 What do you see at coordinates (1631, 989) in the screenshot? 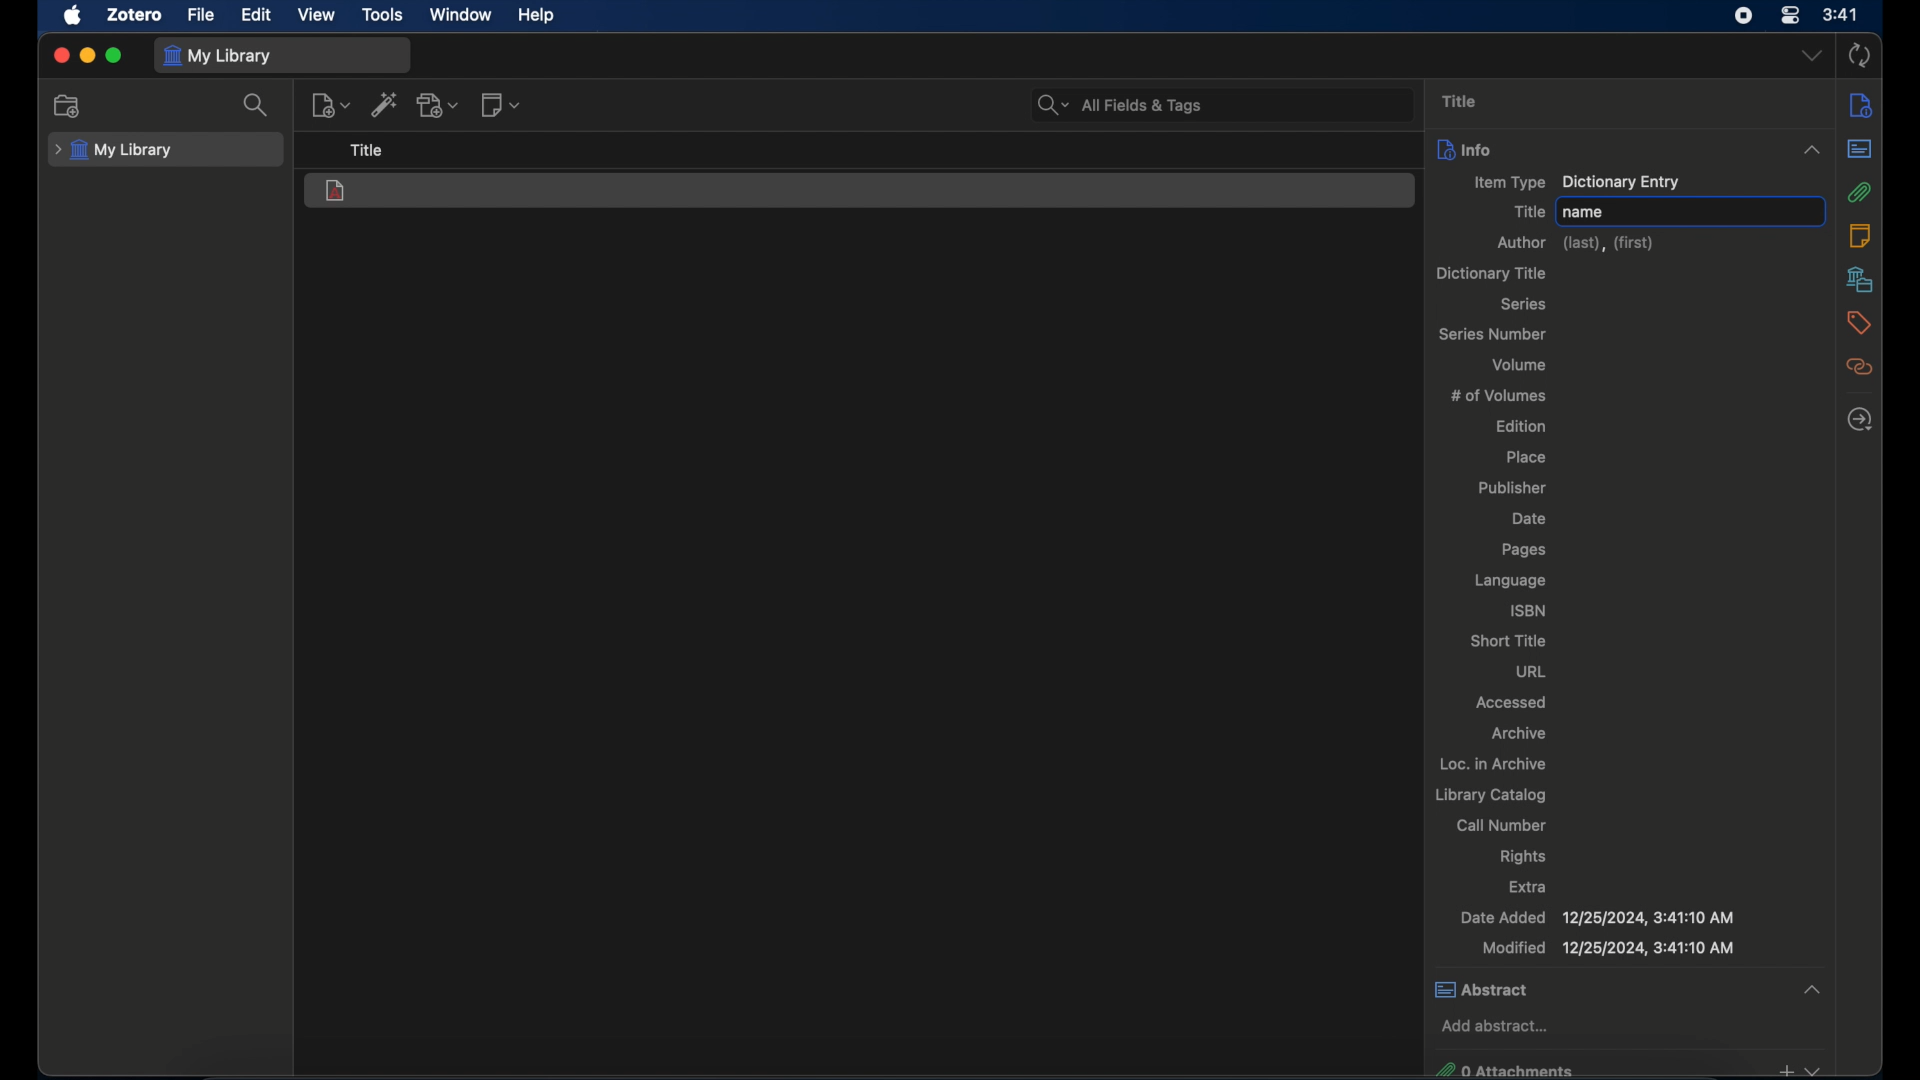
I see `abstract` at bounding box center [1631, 989].